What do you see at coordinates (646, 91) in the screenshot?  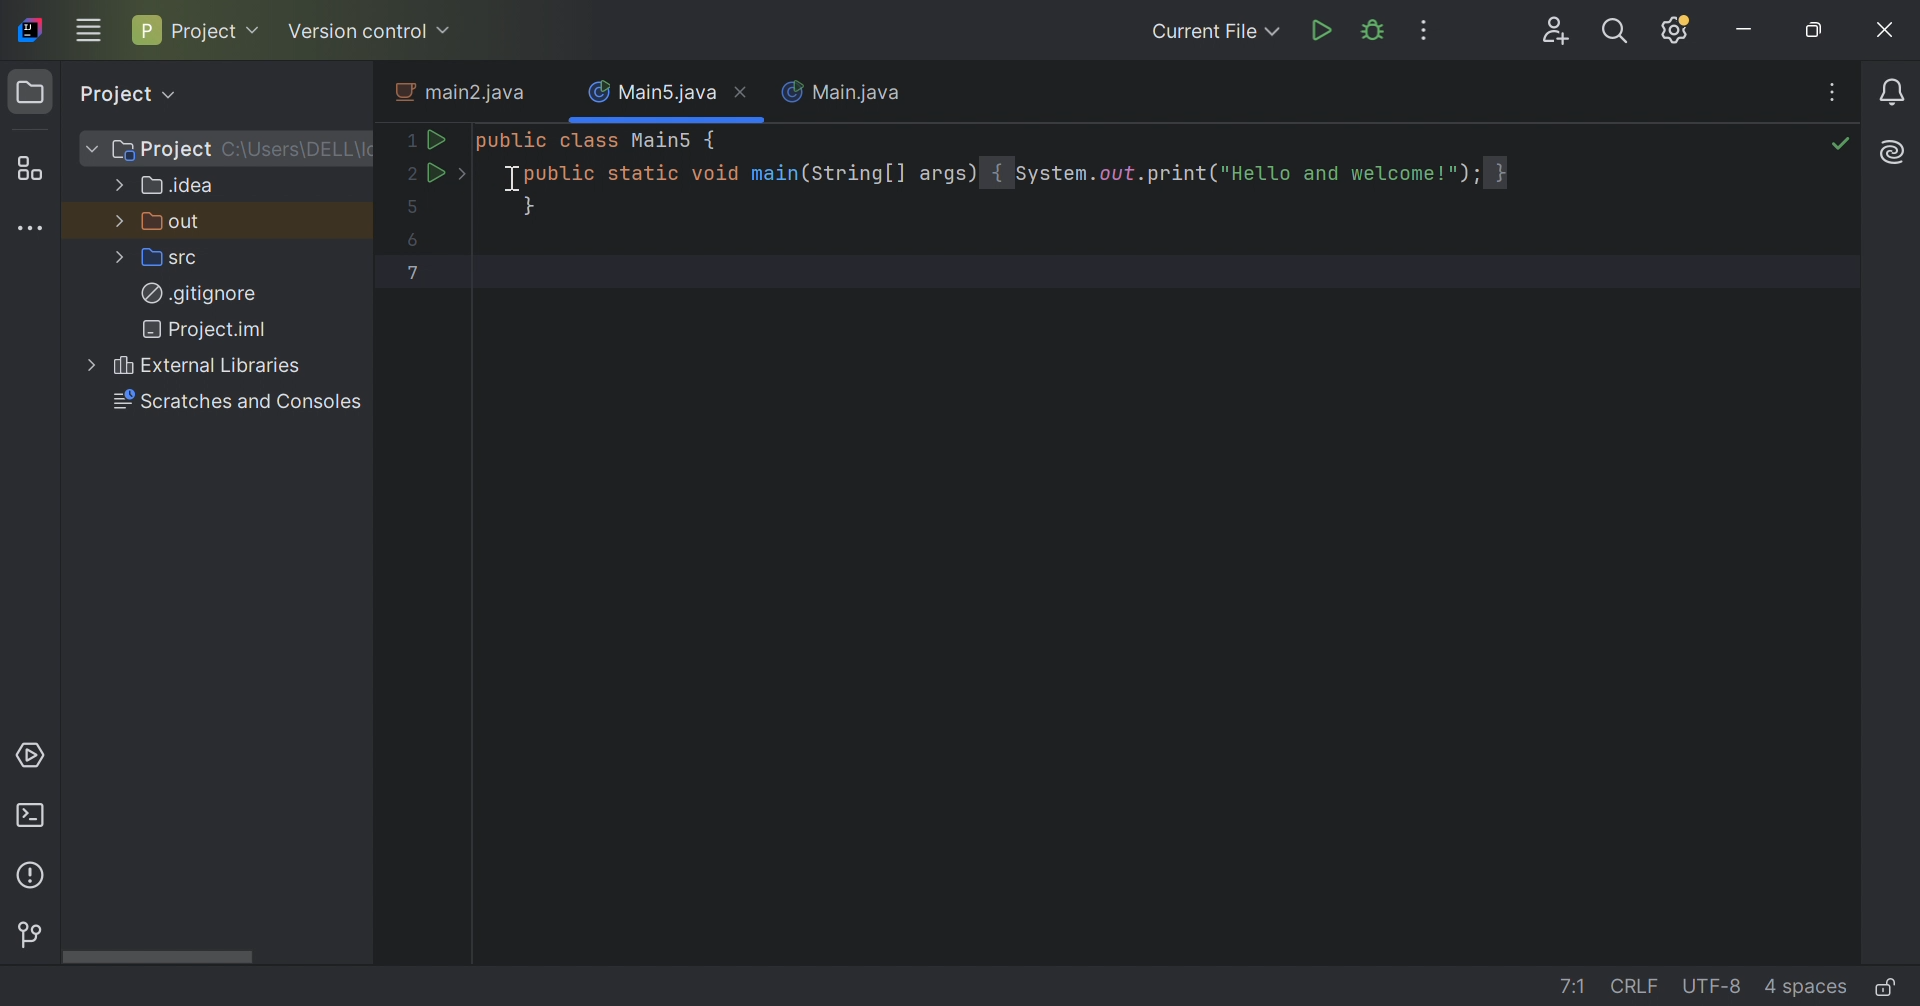 I see `Main5.java` at bounding box center [646, 91].